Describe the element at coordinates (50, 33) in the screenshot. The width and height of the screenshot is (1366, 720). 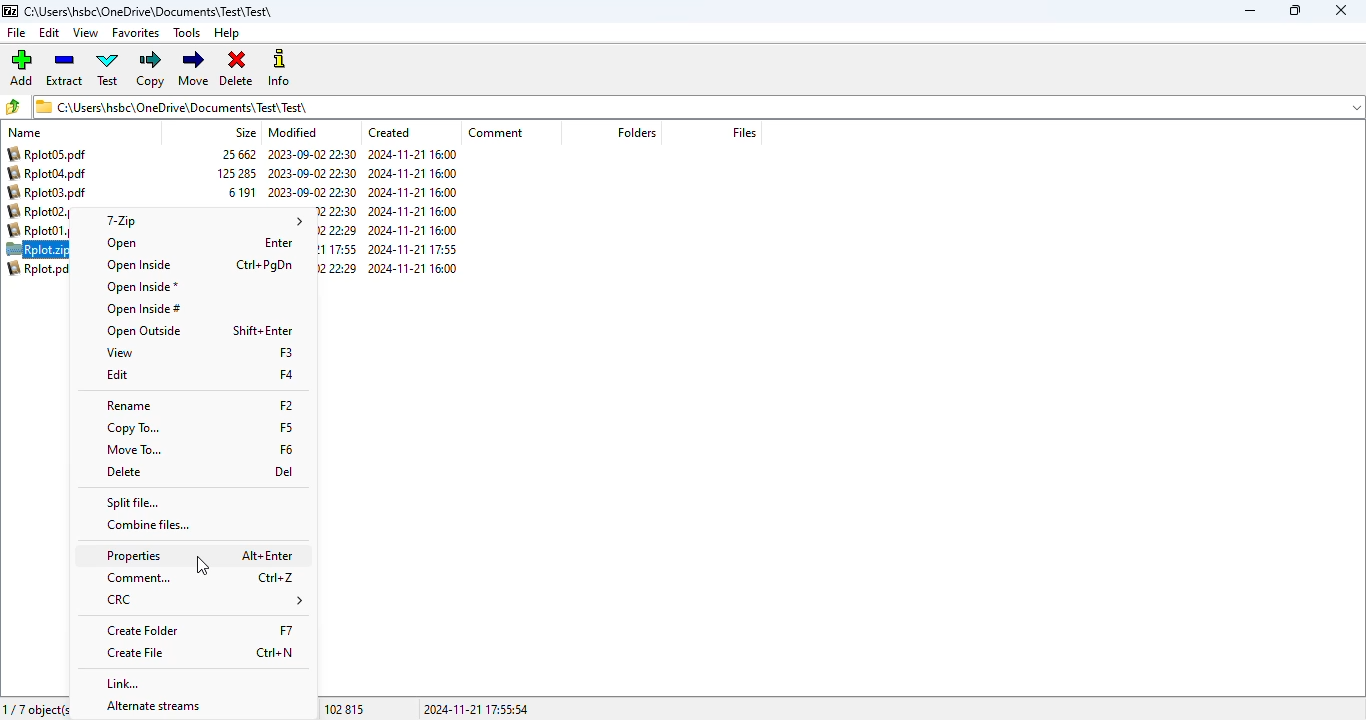
I see `edit` at that location.